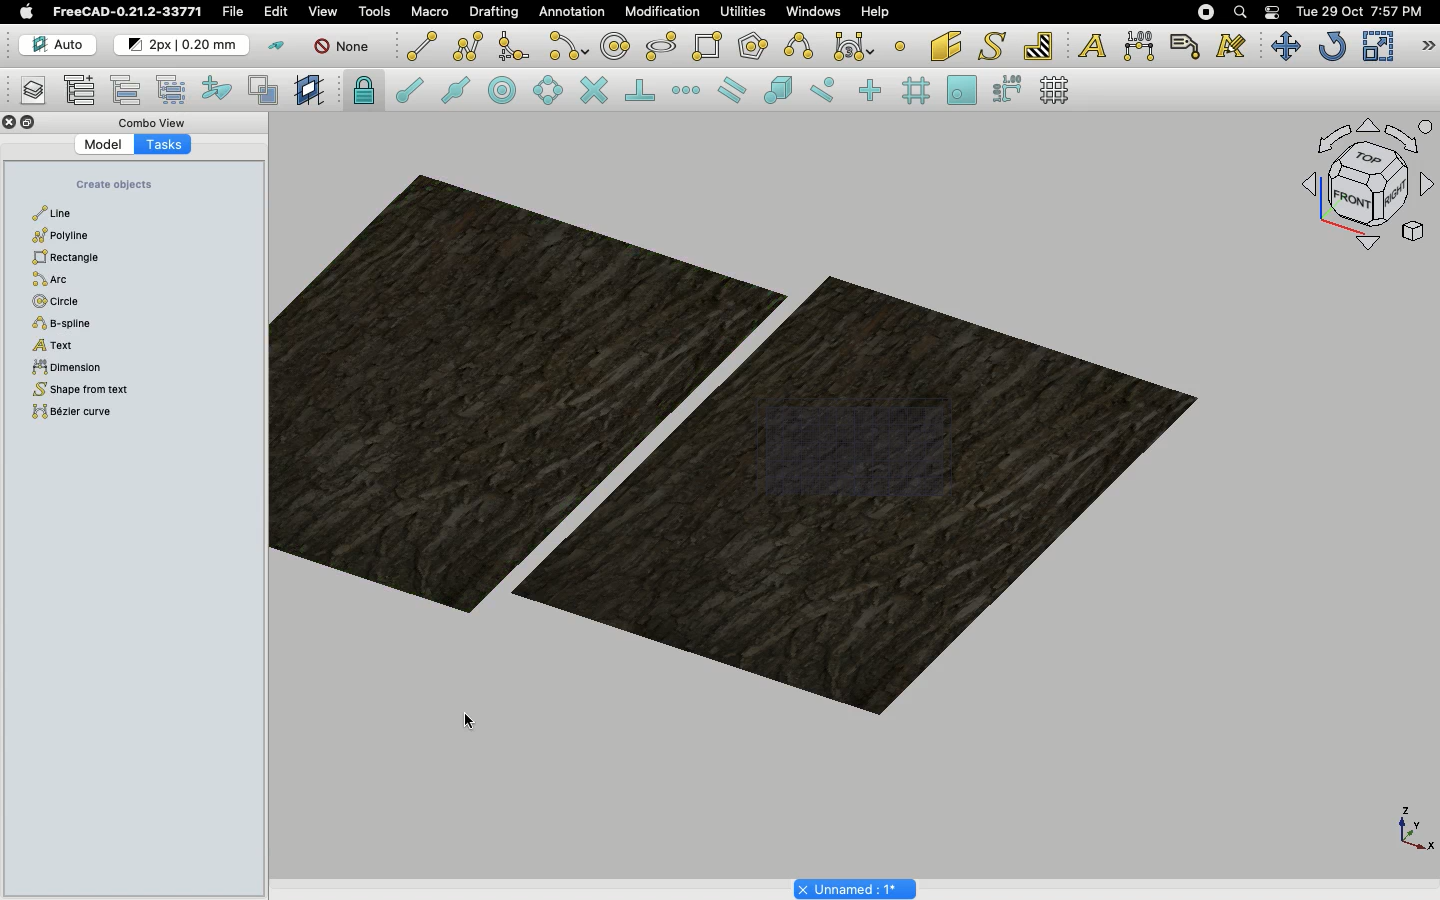 This screenshot has height=900, width=1440. What do you see at coordinates (828, 90) in the screenshot?
I see `Snap near` at bounding box center [828, 90].